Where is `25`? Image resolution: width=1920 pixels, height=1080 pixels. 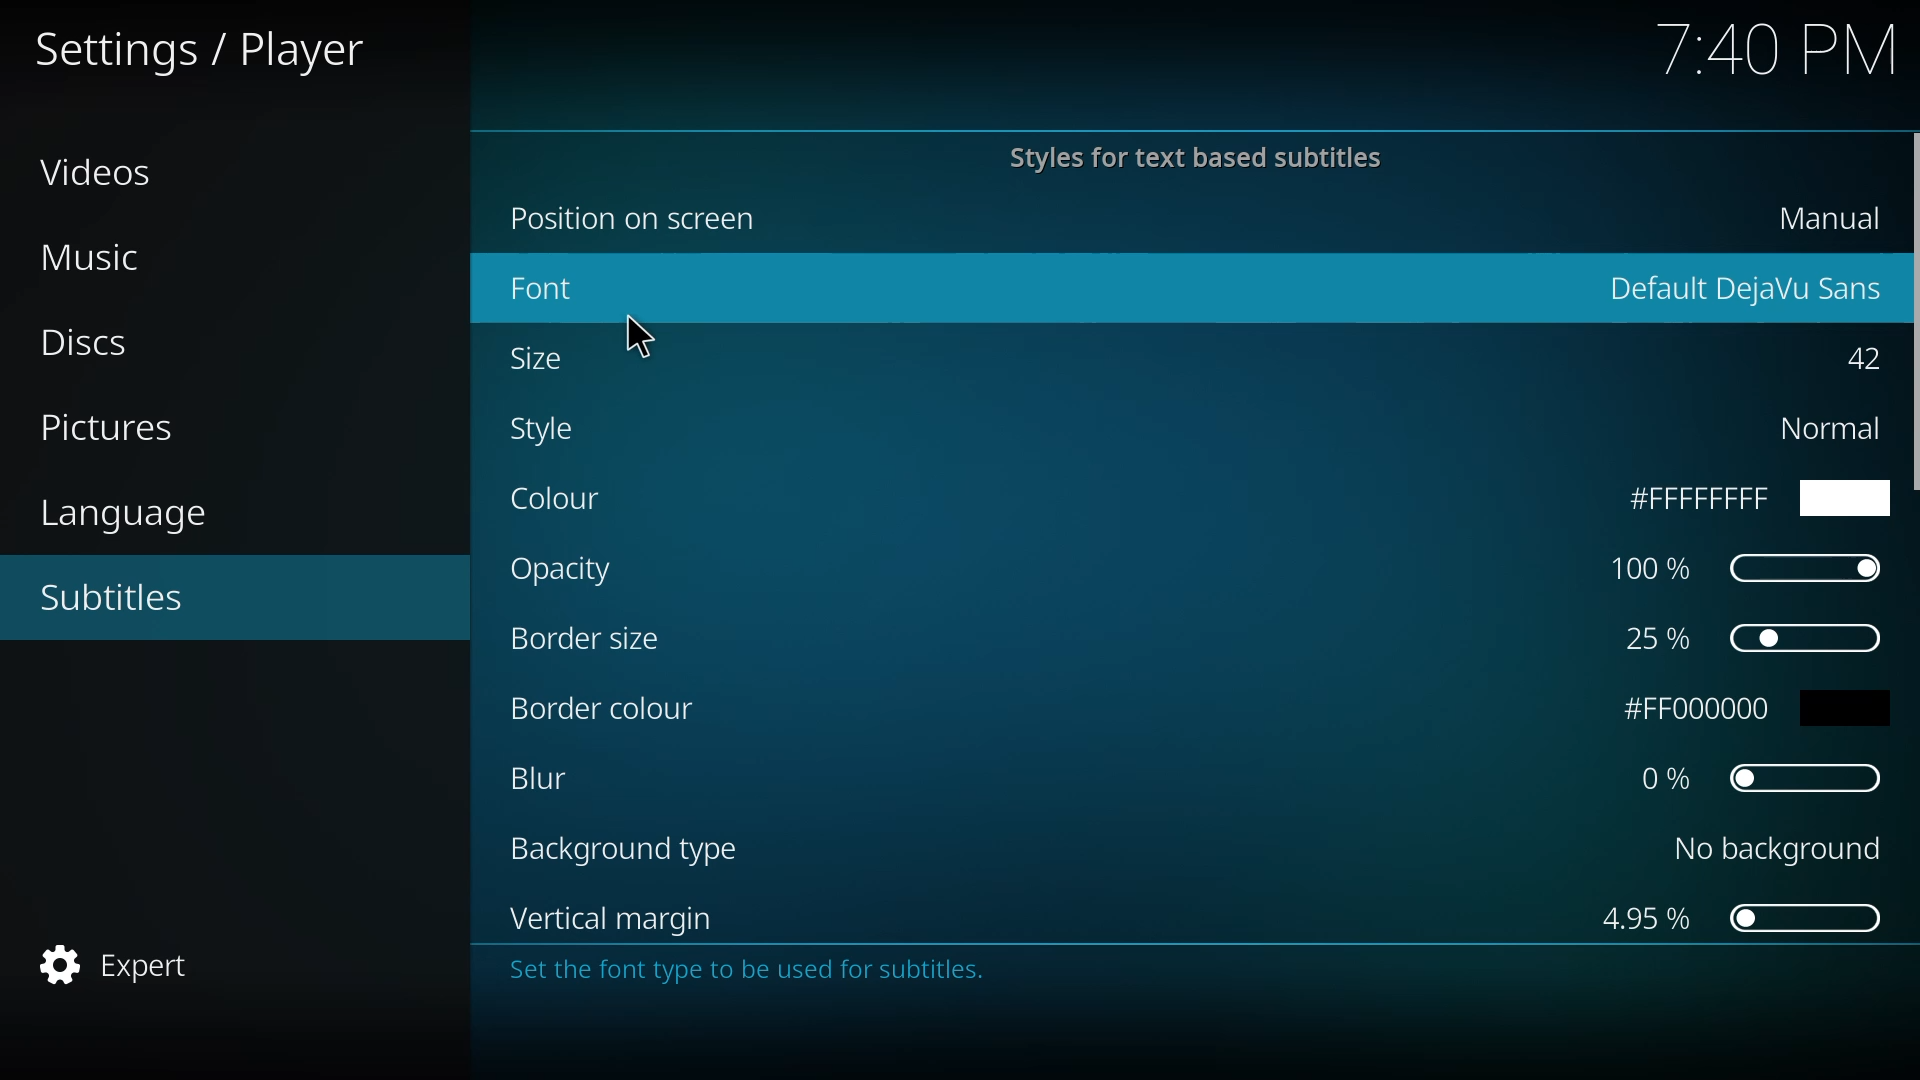
25 is located at coordinates (1747, 638).